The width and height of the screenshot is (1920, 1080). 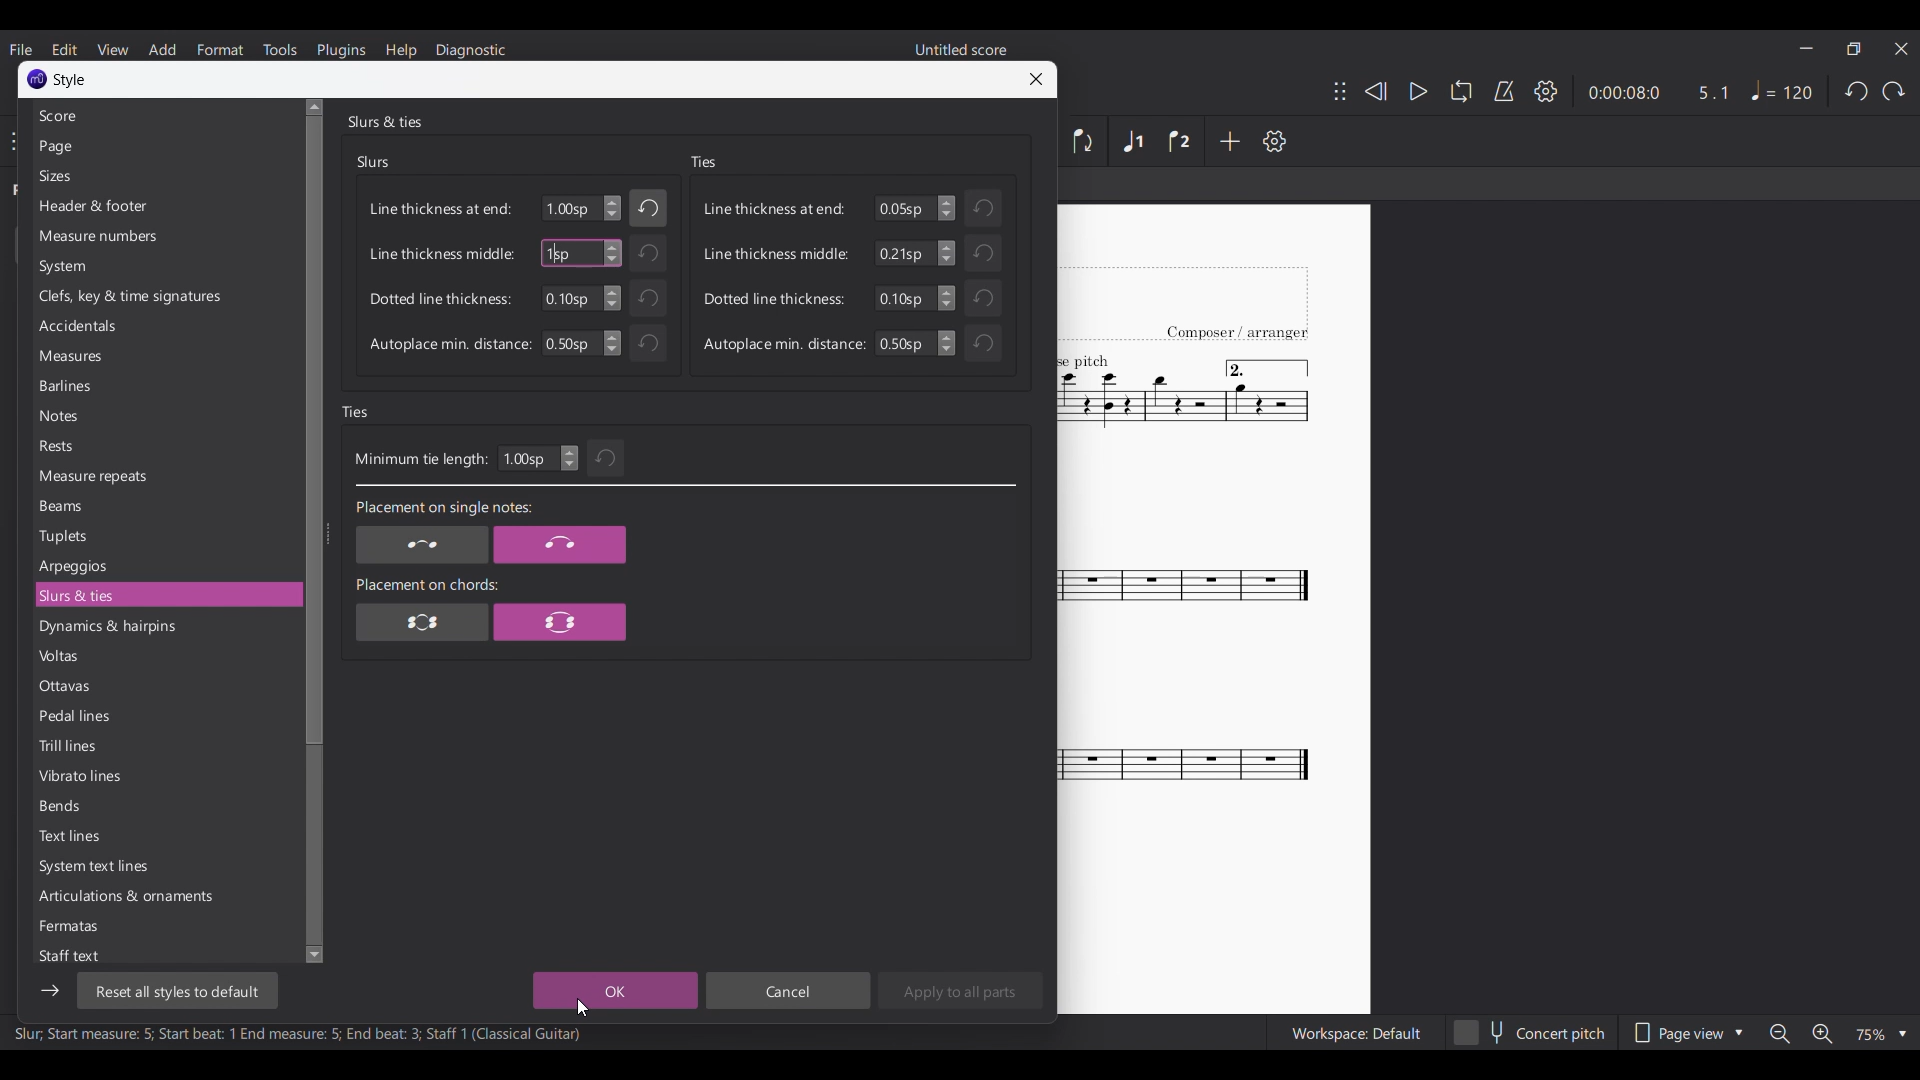 I want to click on Apply to all parts, so click(x=960, y=990).